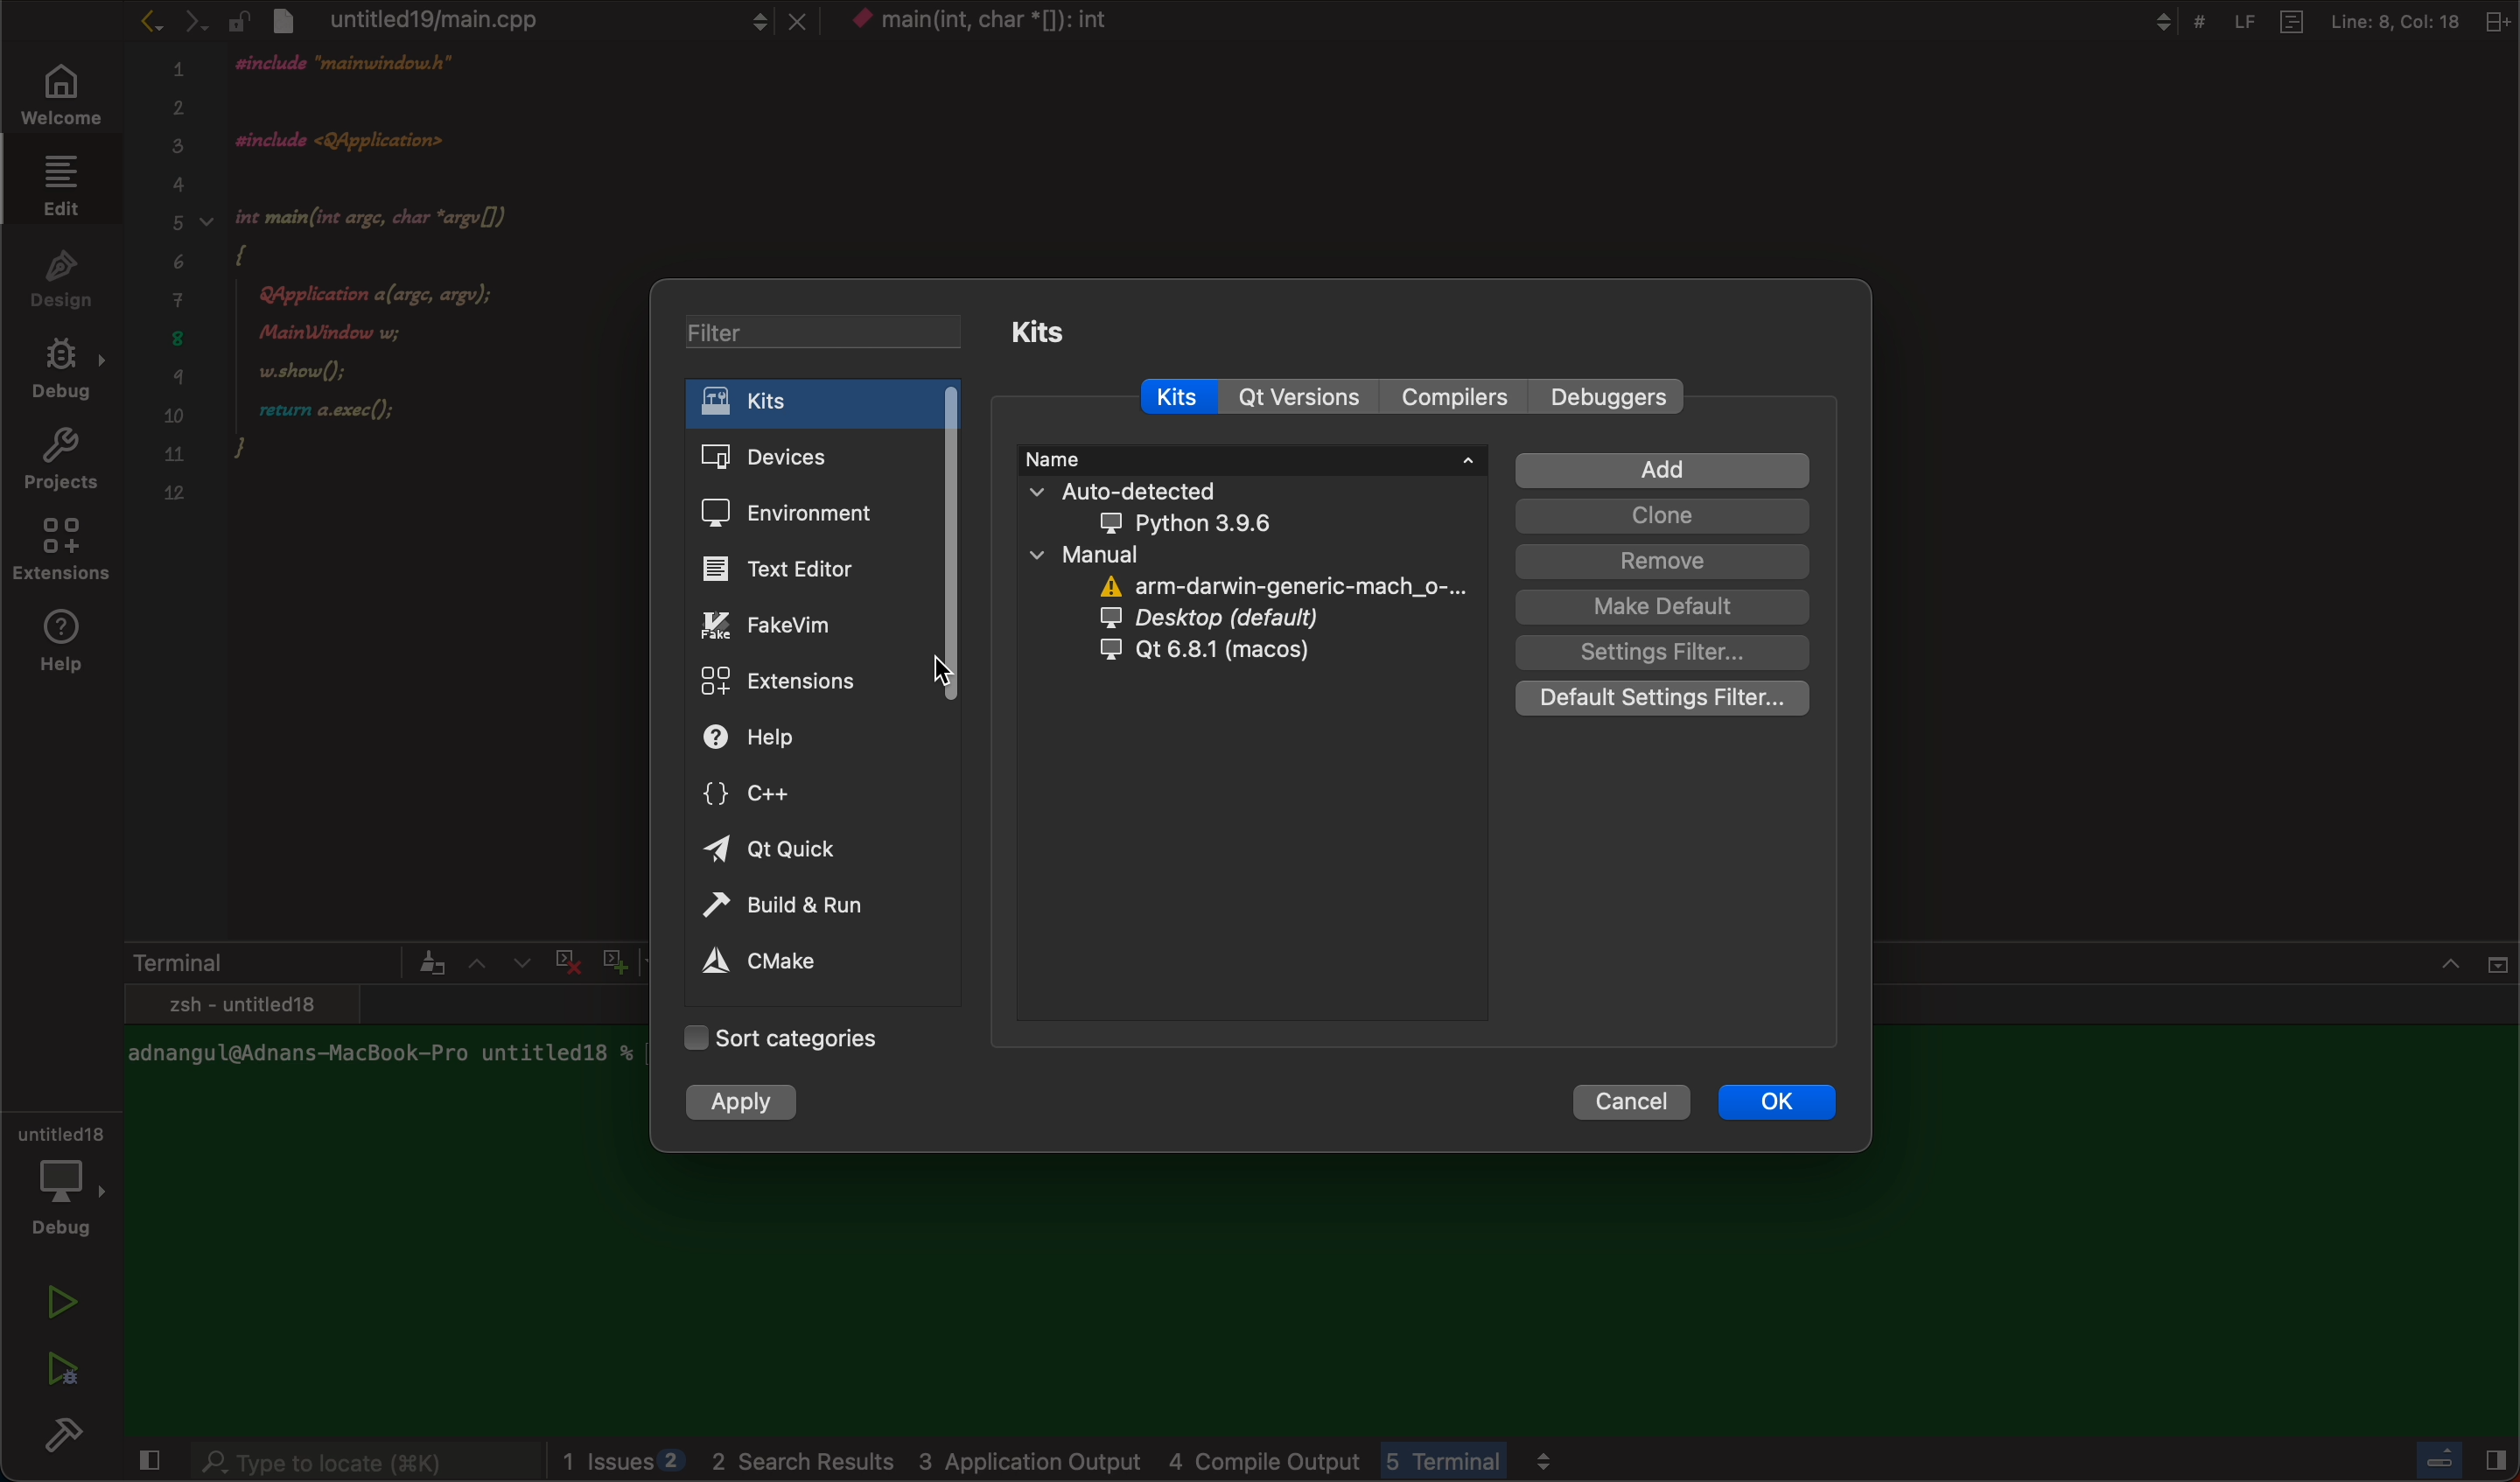 Image resolution: width=2520 pixels, height=1482 pixels. Describe the element at coordinates (824, 451) in the screenshot. I see `devices` at that location.